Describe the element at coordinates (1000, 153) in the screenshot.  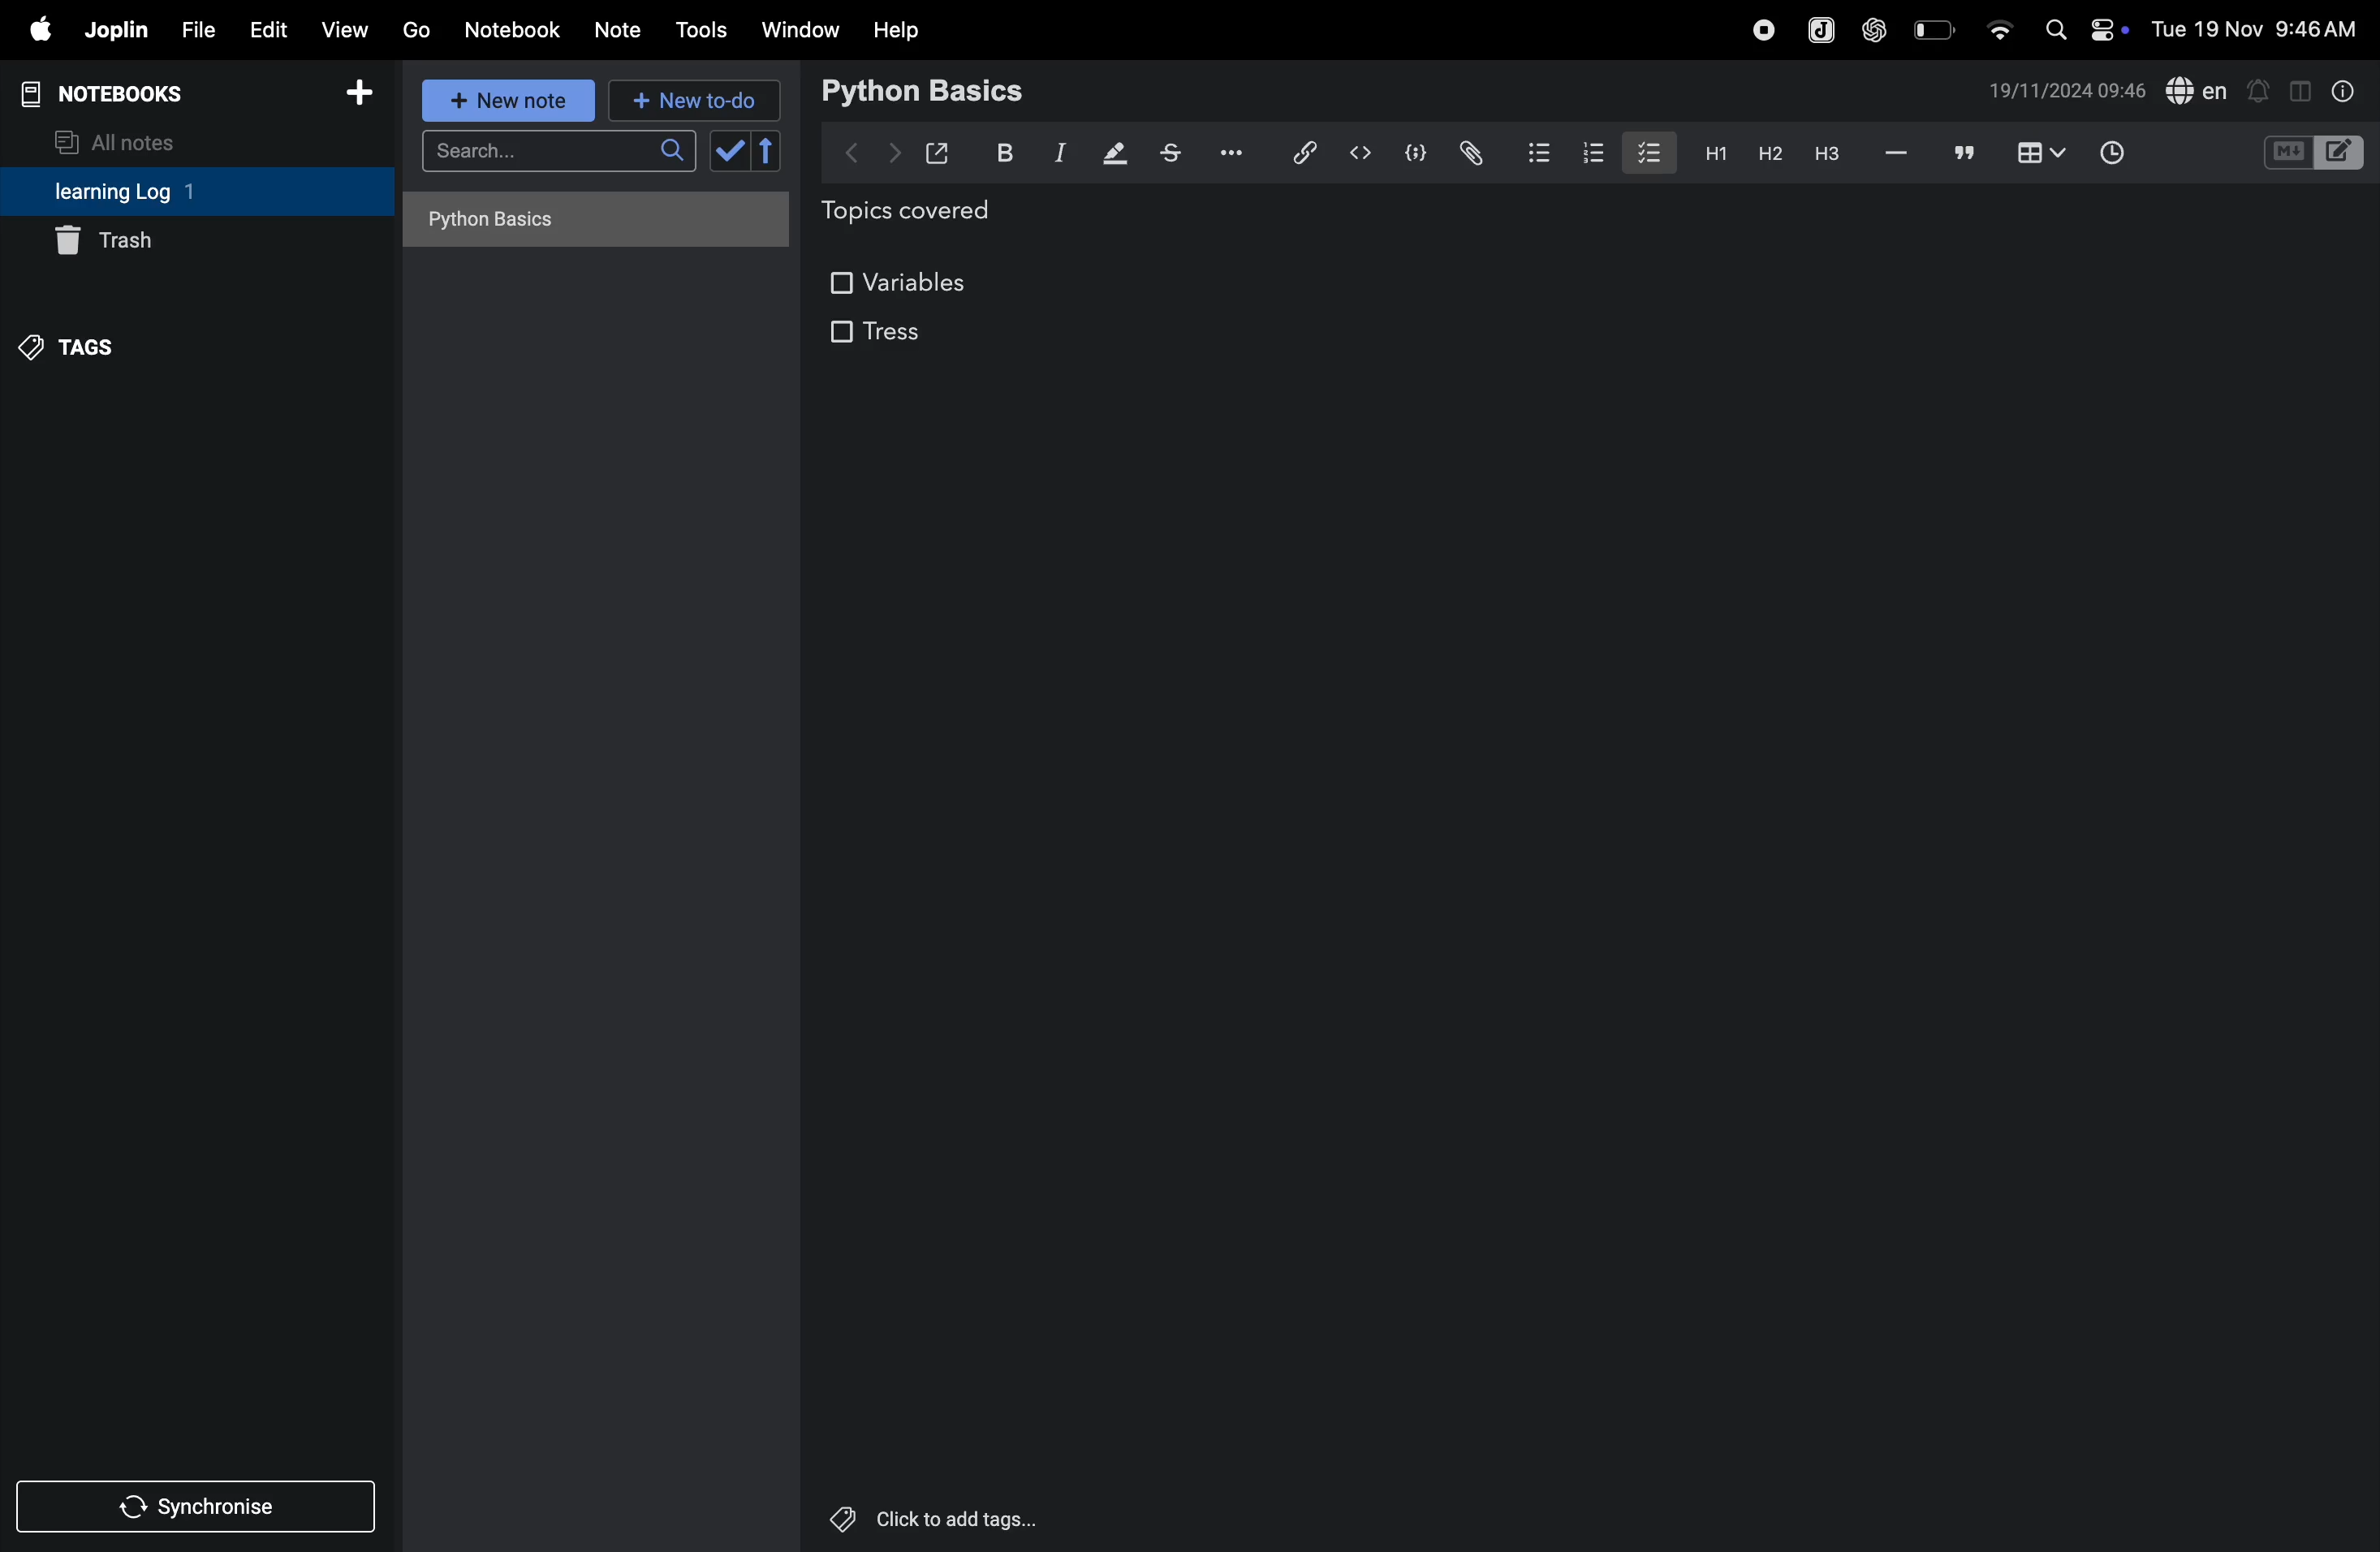
I see `bold` at that location.